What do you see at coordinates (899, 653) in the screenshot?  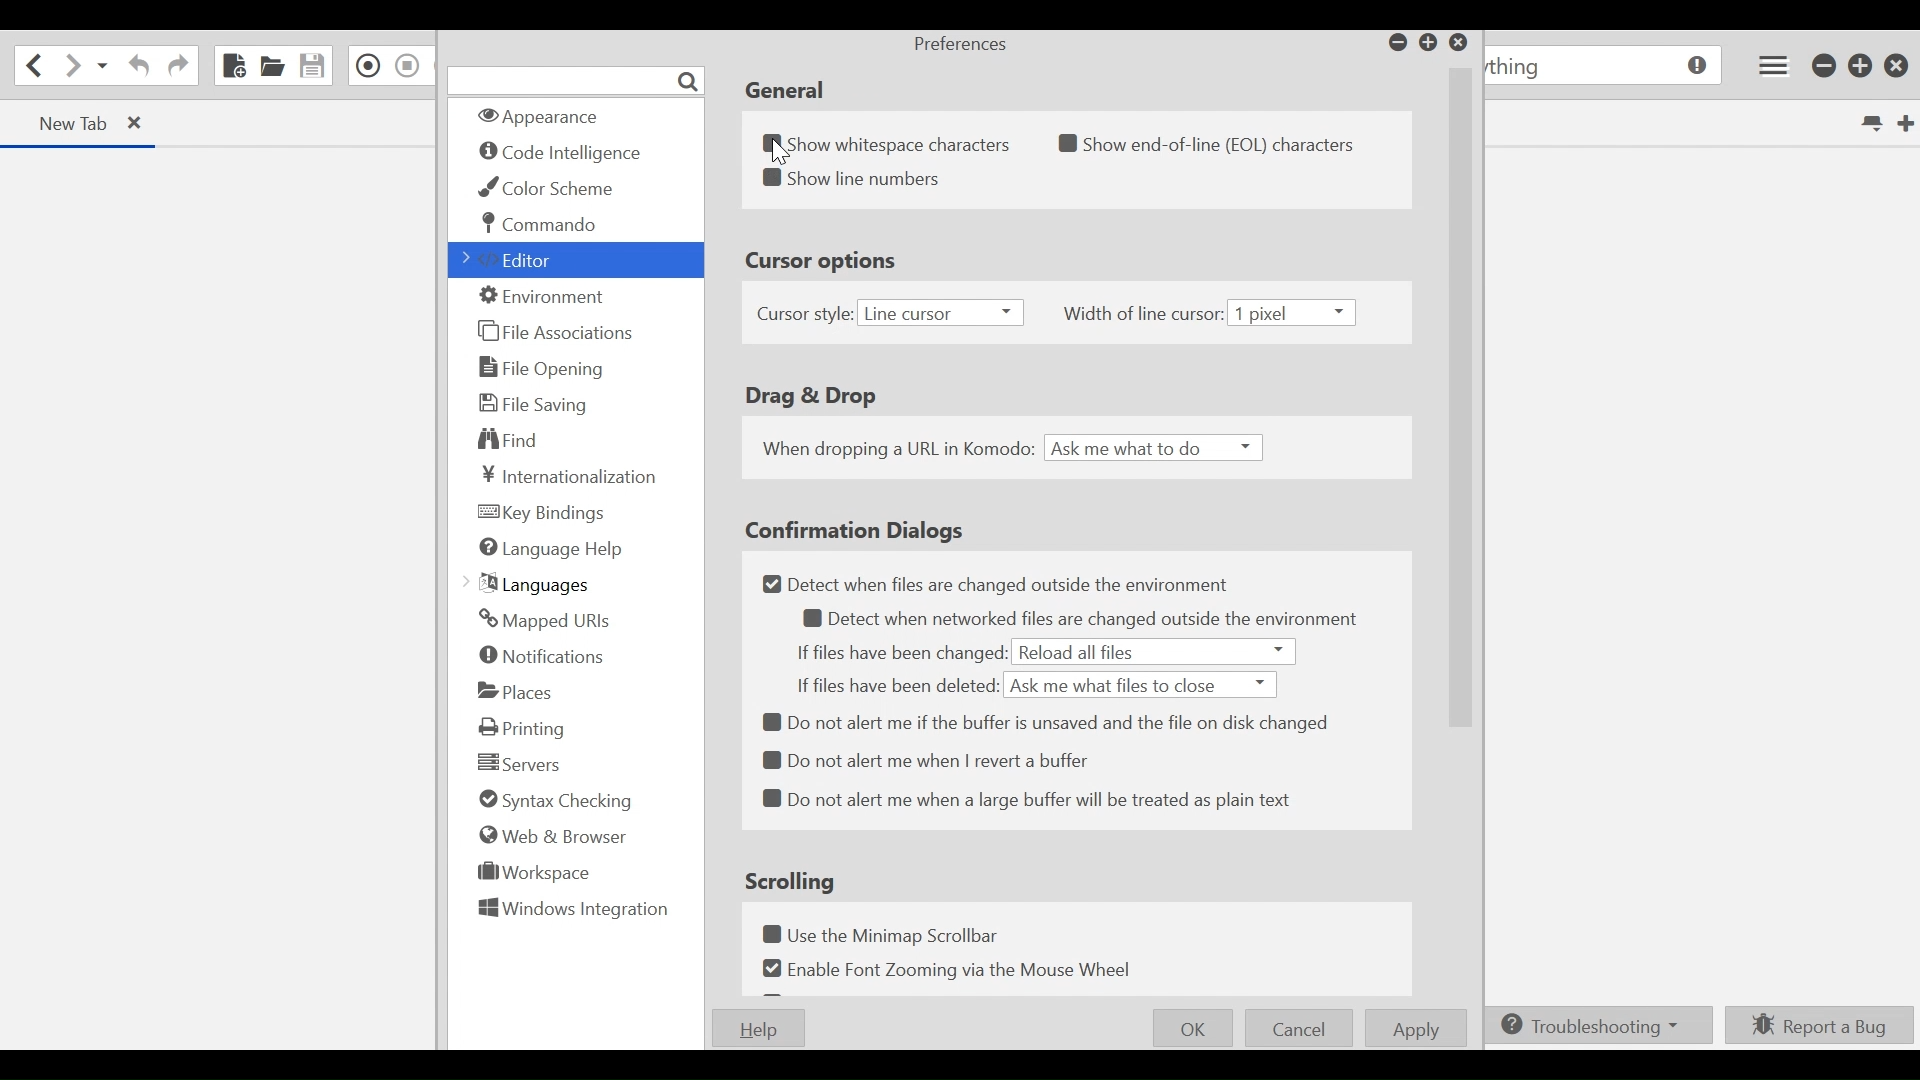 I see ` If files have been changed:` at bounding box center [899, 653].